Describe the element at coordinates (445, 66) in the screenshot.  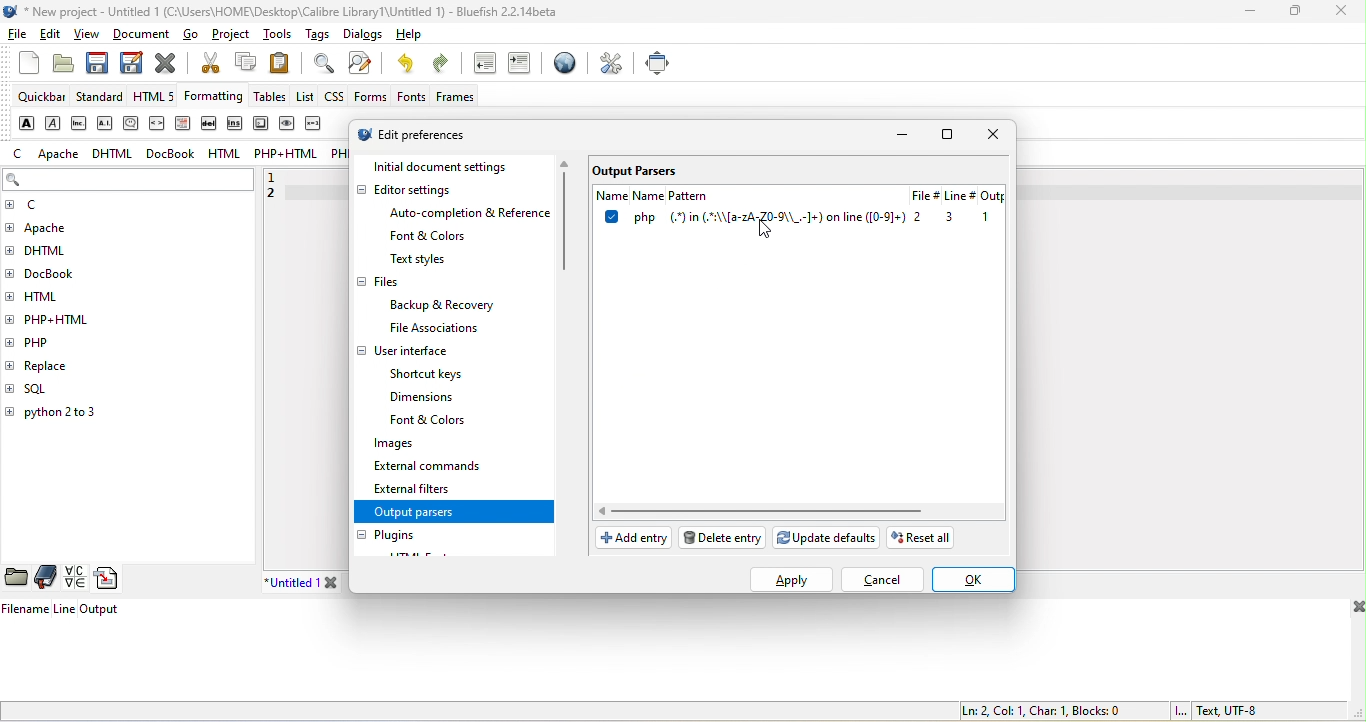
I see `redo` at that location.